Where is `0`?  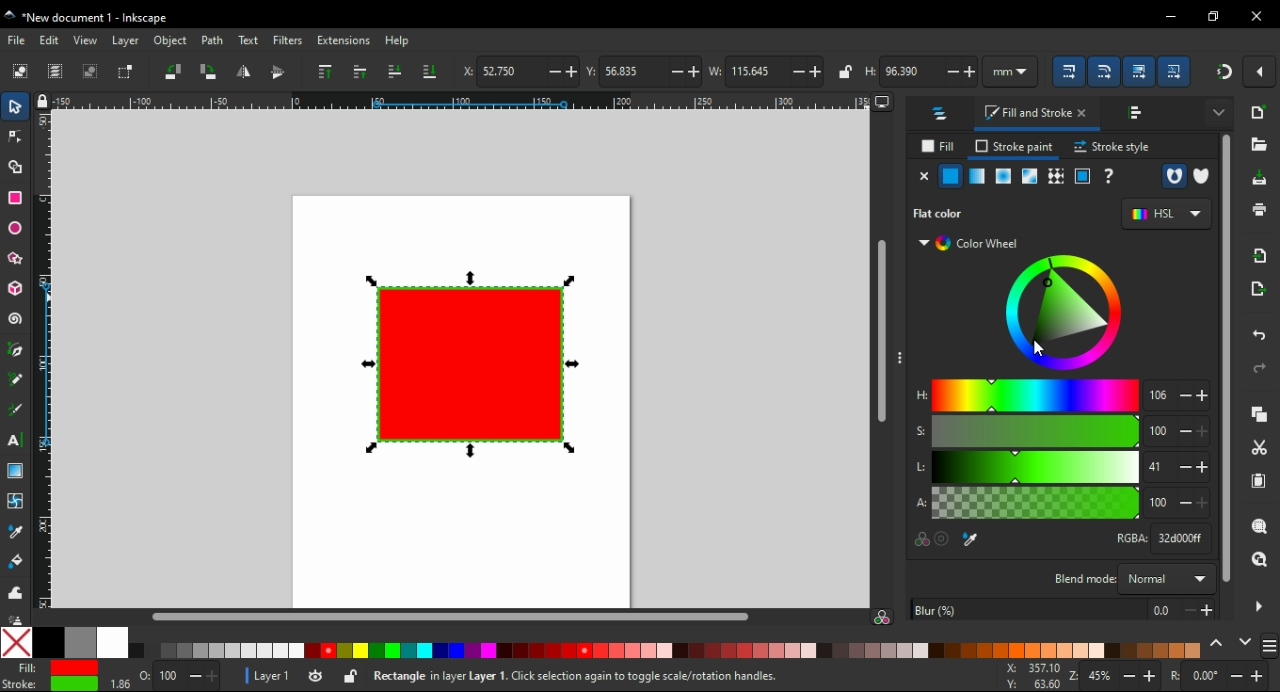
0 is located at coordinates (1204, 675).